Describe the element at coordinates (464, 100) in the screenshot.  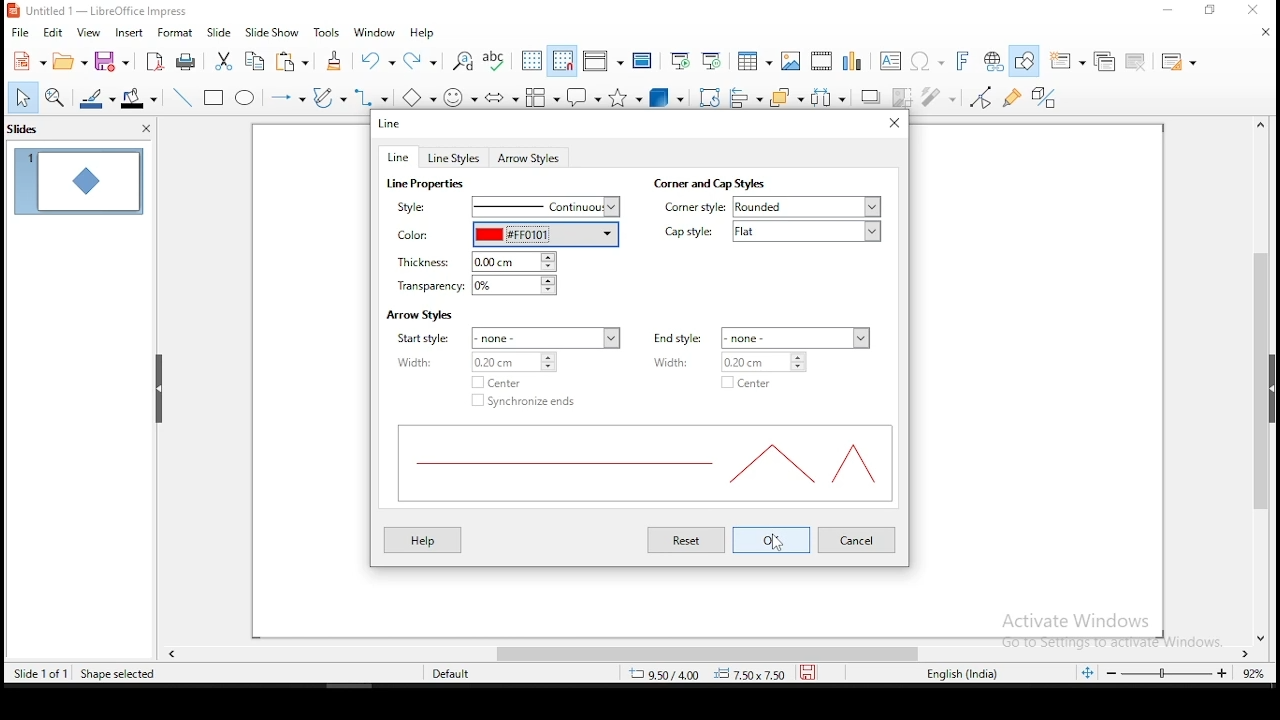
I see `symbol shapes` at that location.